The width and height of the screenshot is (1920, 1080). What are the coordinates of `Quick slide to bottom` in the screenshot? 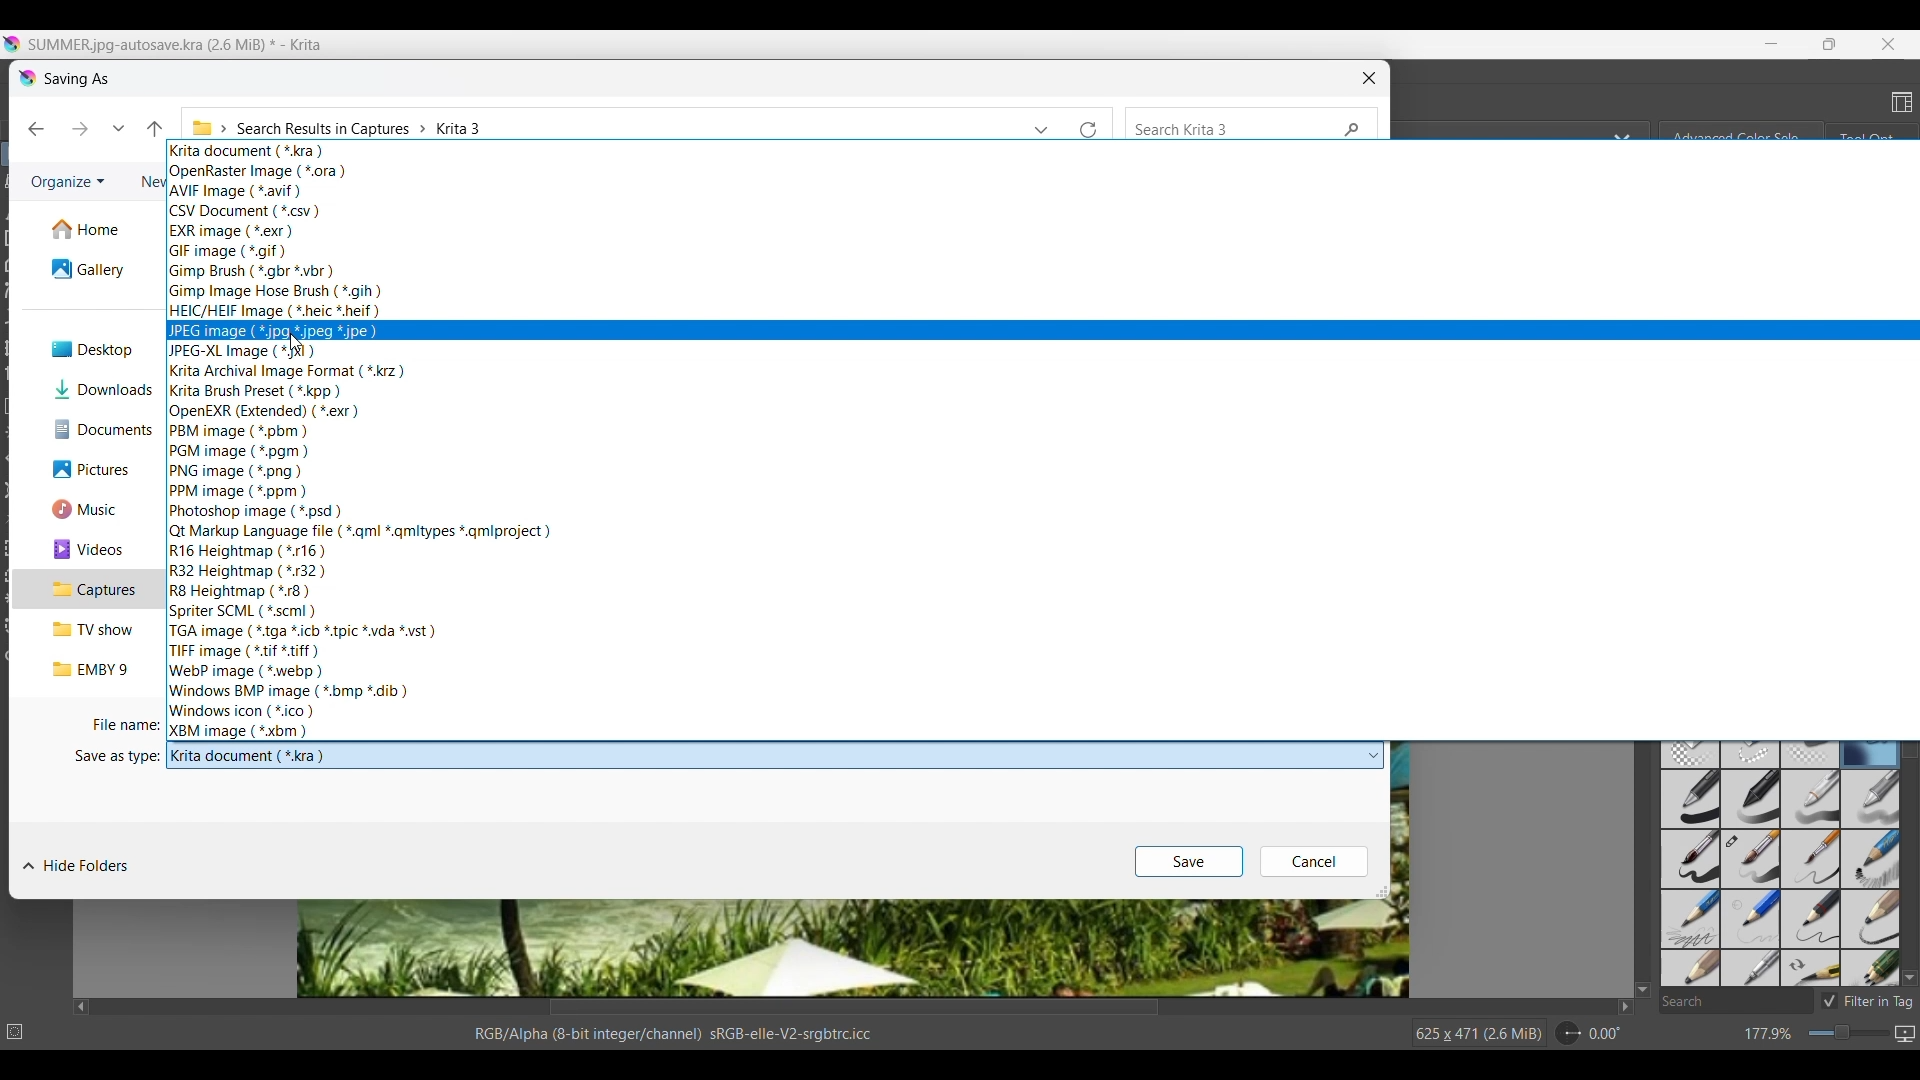 It's located at (1643, 990).